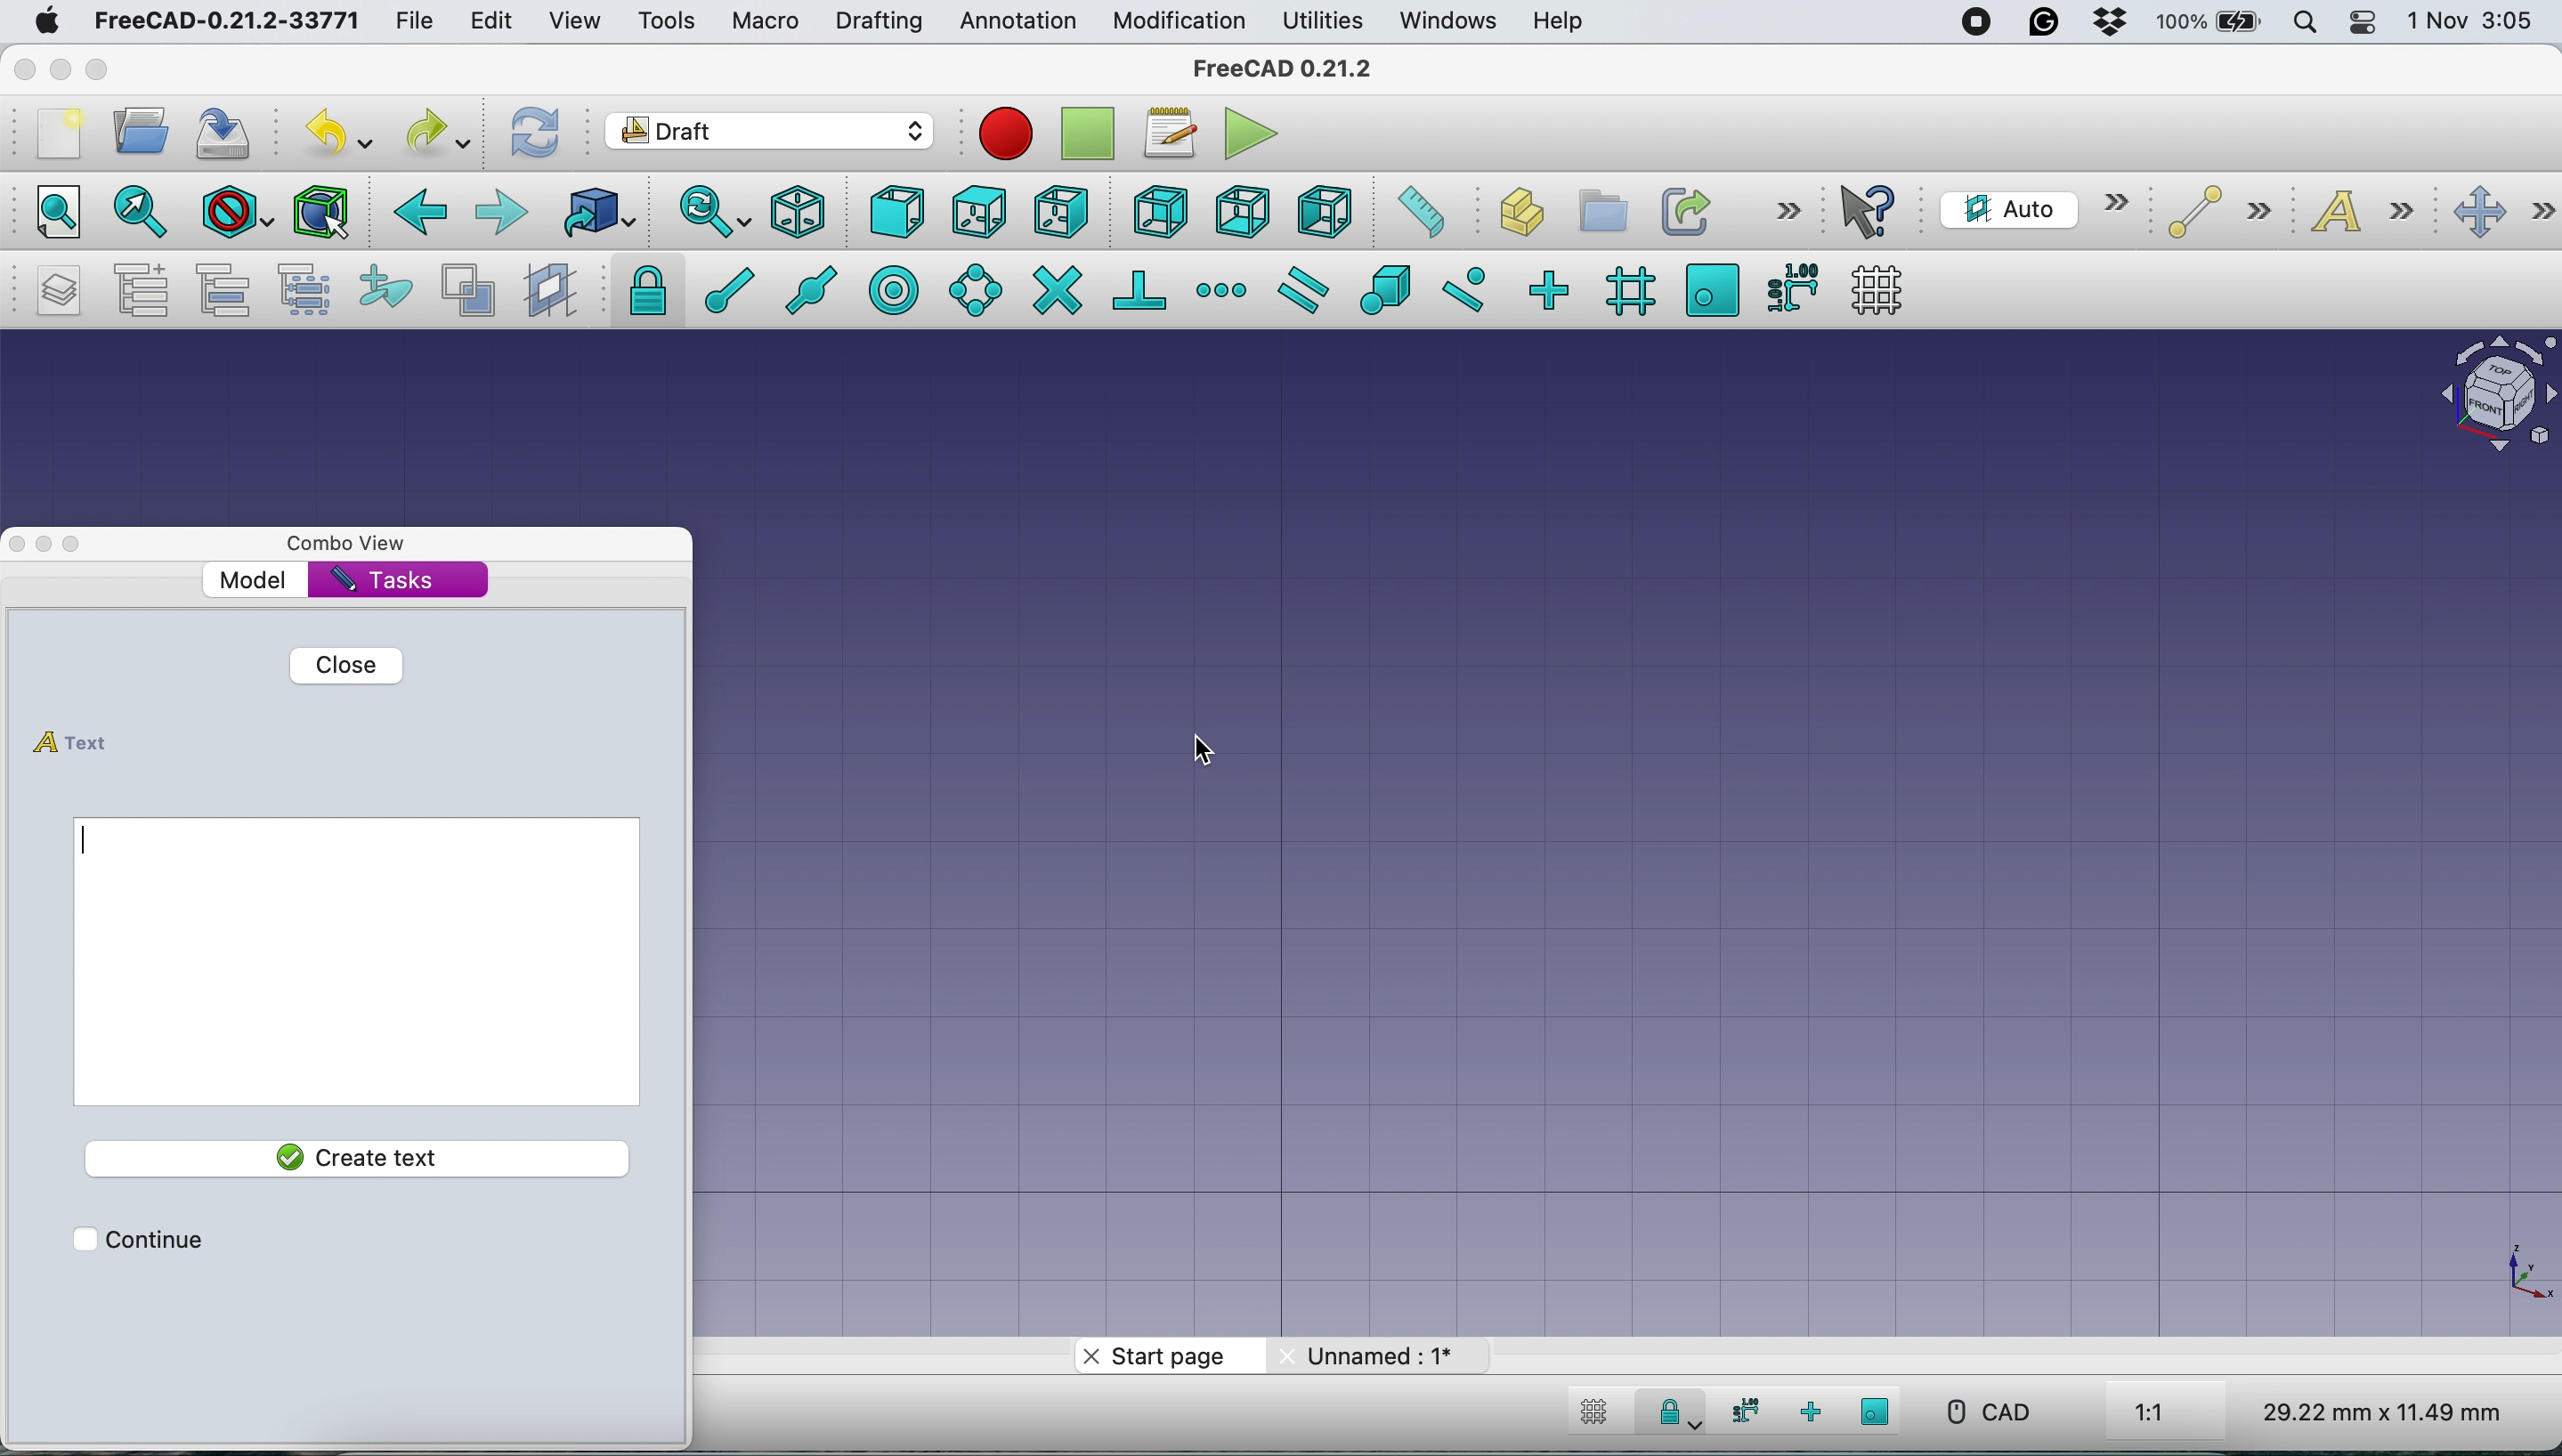 This screenshot has height=1456, width=2562. Describe the element at coordinates (1884, 1408) in the screenshot. I see `snap working plane` at that location.